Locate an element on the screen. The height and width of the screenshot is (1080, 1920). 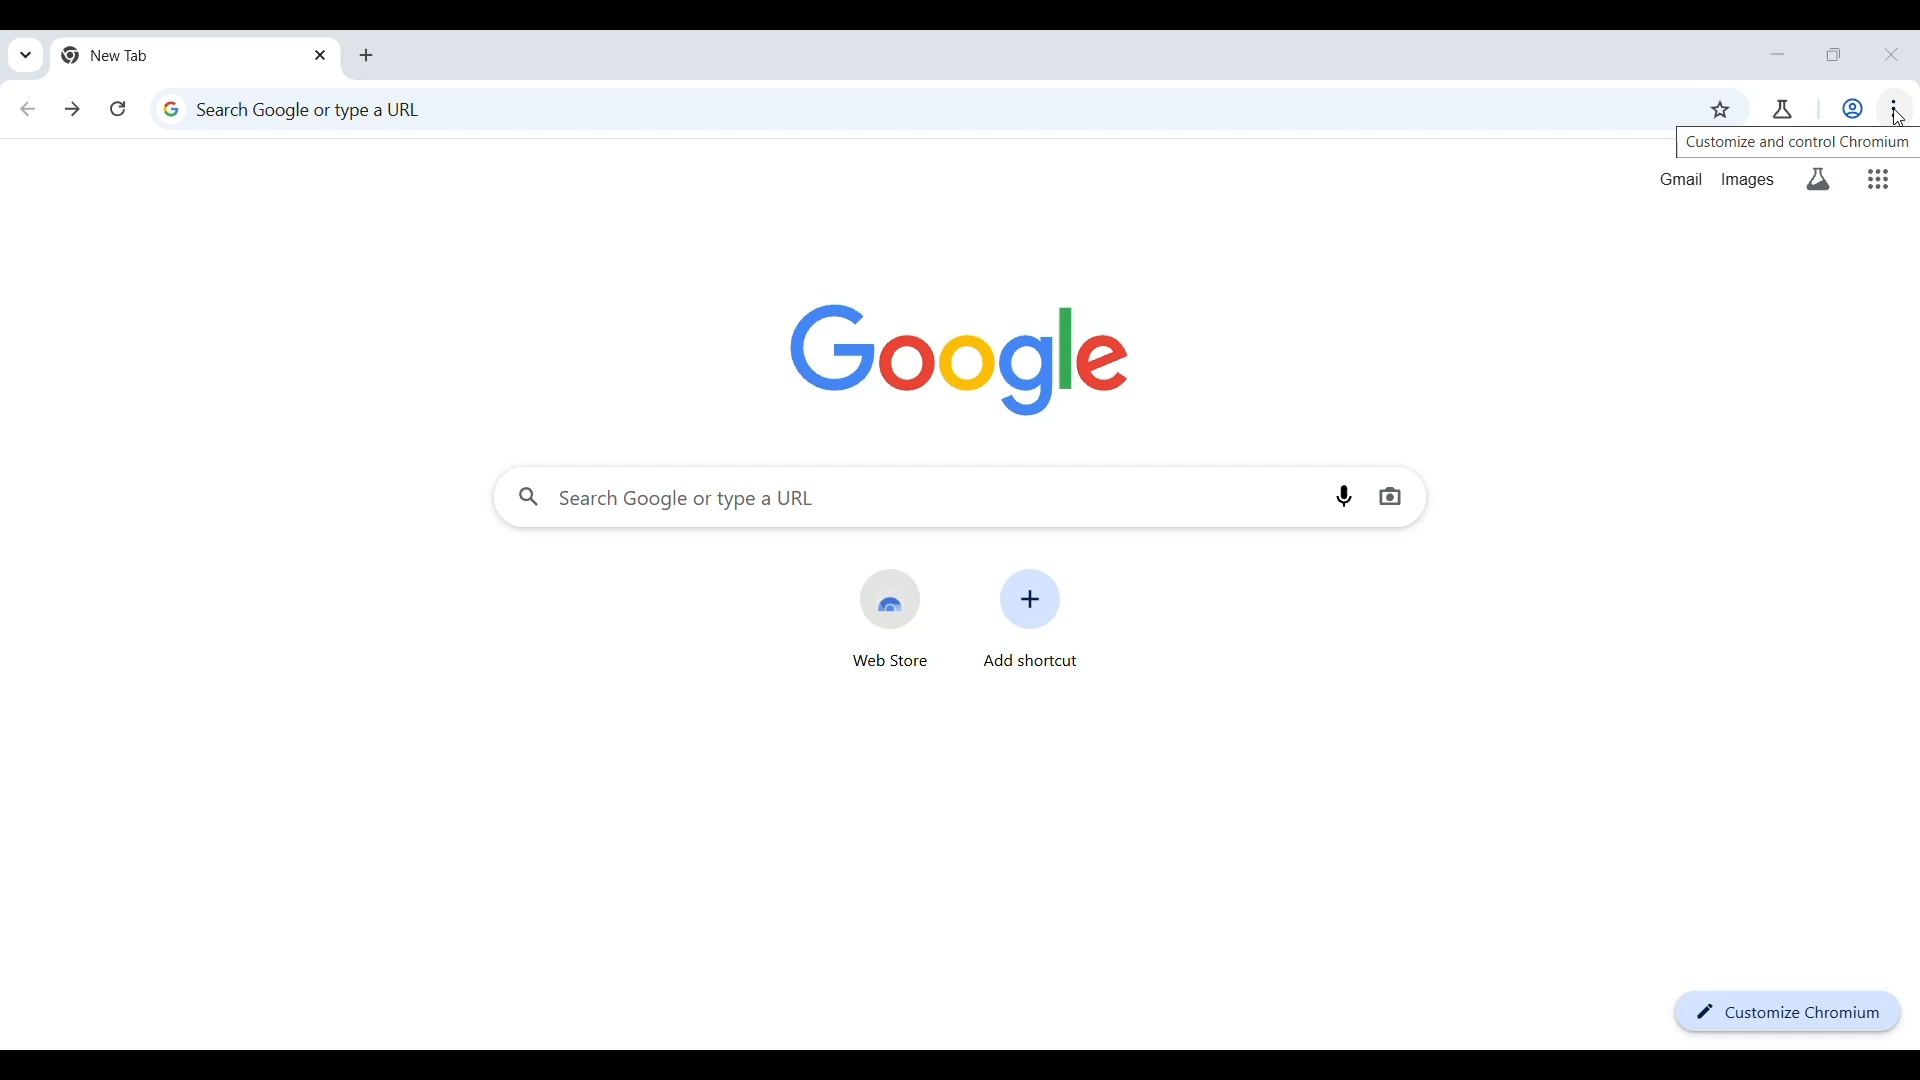
Google apps is located at coordinates (1878, 179).